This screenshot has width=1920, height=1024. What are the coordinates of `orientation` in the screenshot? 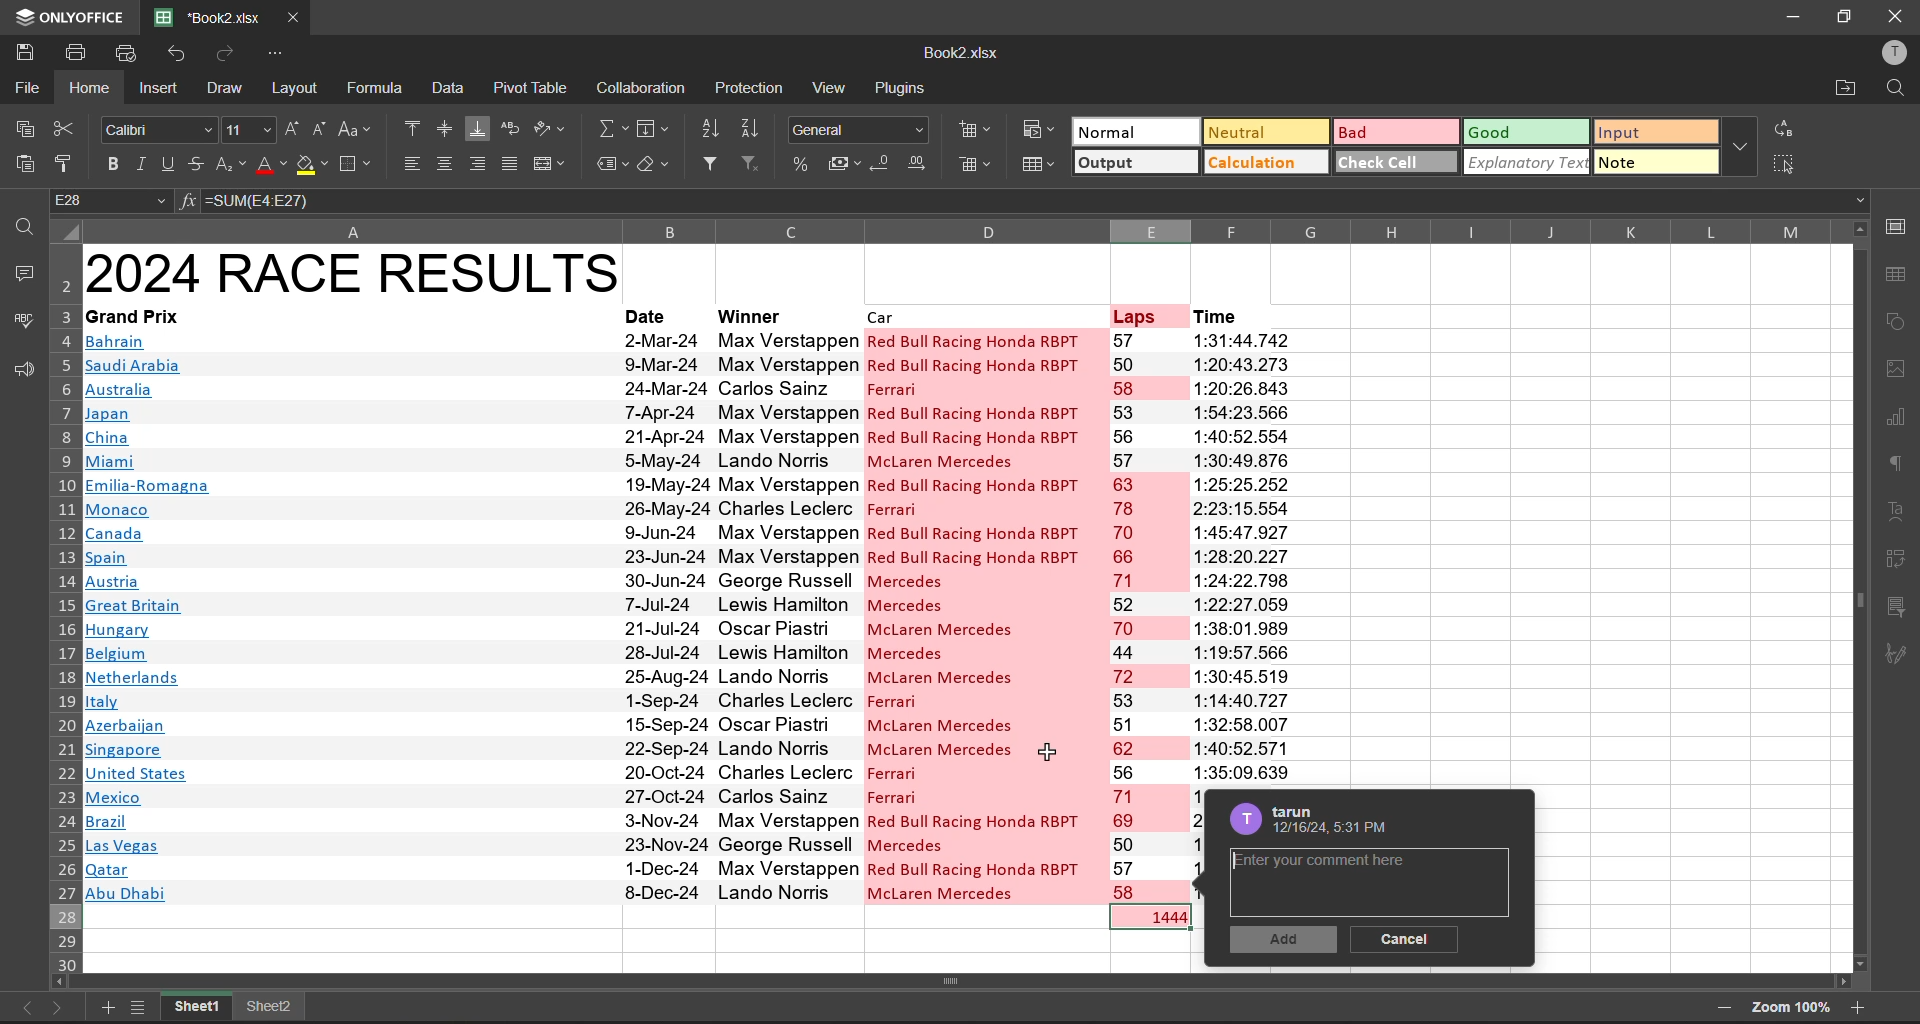 It's located at (551, 131).